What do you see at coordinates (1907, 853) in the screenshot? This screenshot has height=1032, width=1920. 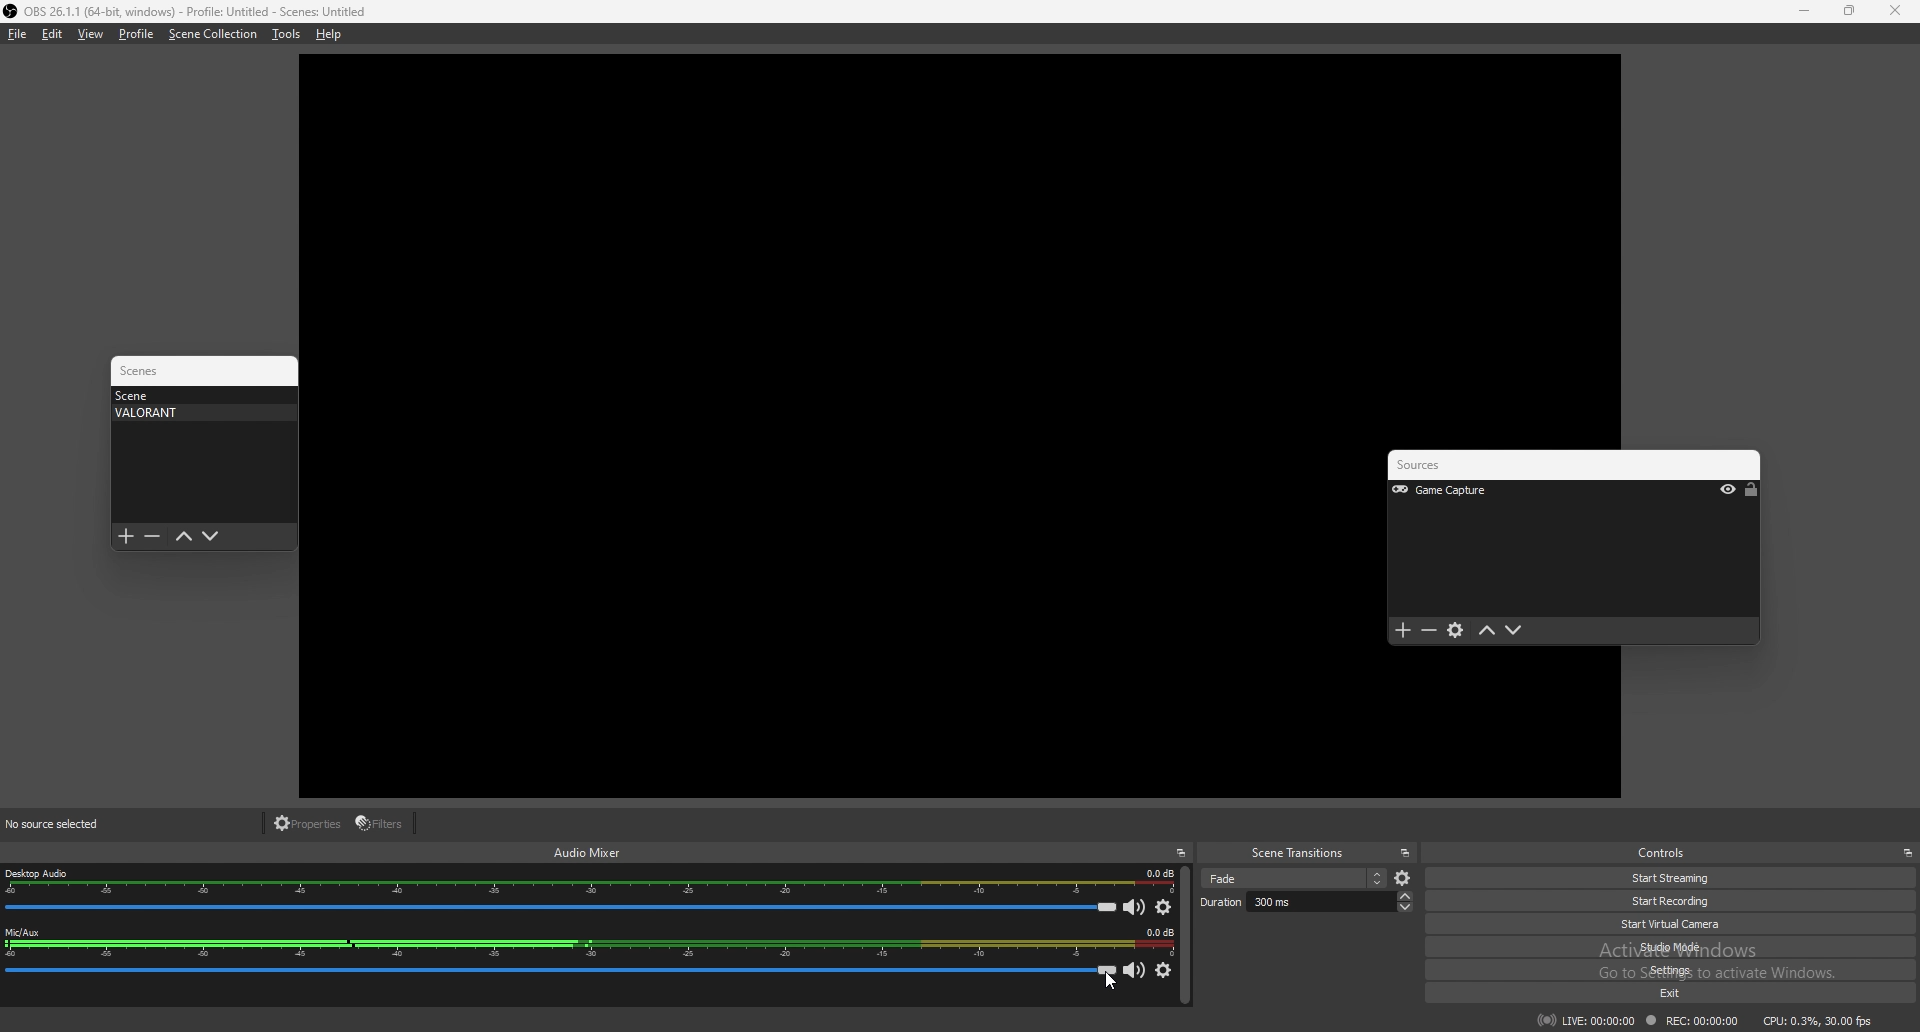 I see `pop out` at bounding box center [1907, 853].